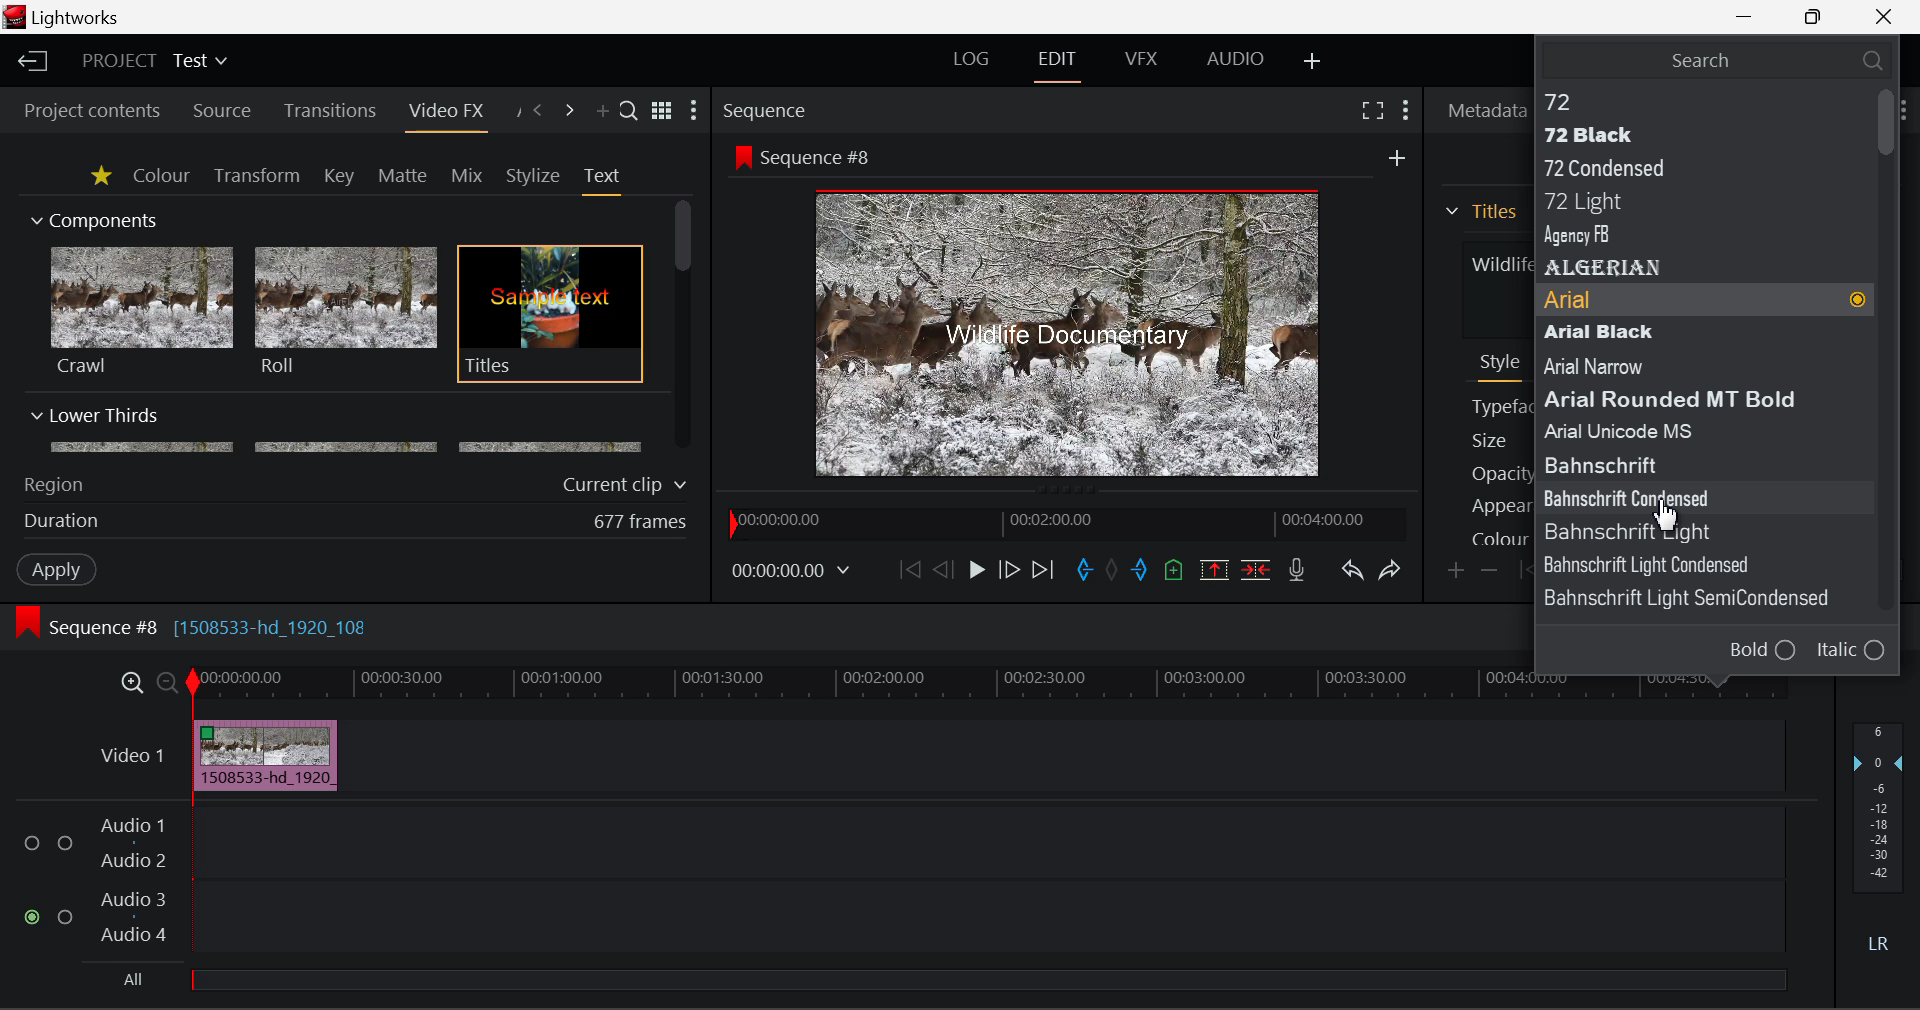 The height and width of the screenshot is (1010, 1920). Describe the element at coordinates (92, 216) in the screenshot. I see `Components Section` at that location.